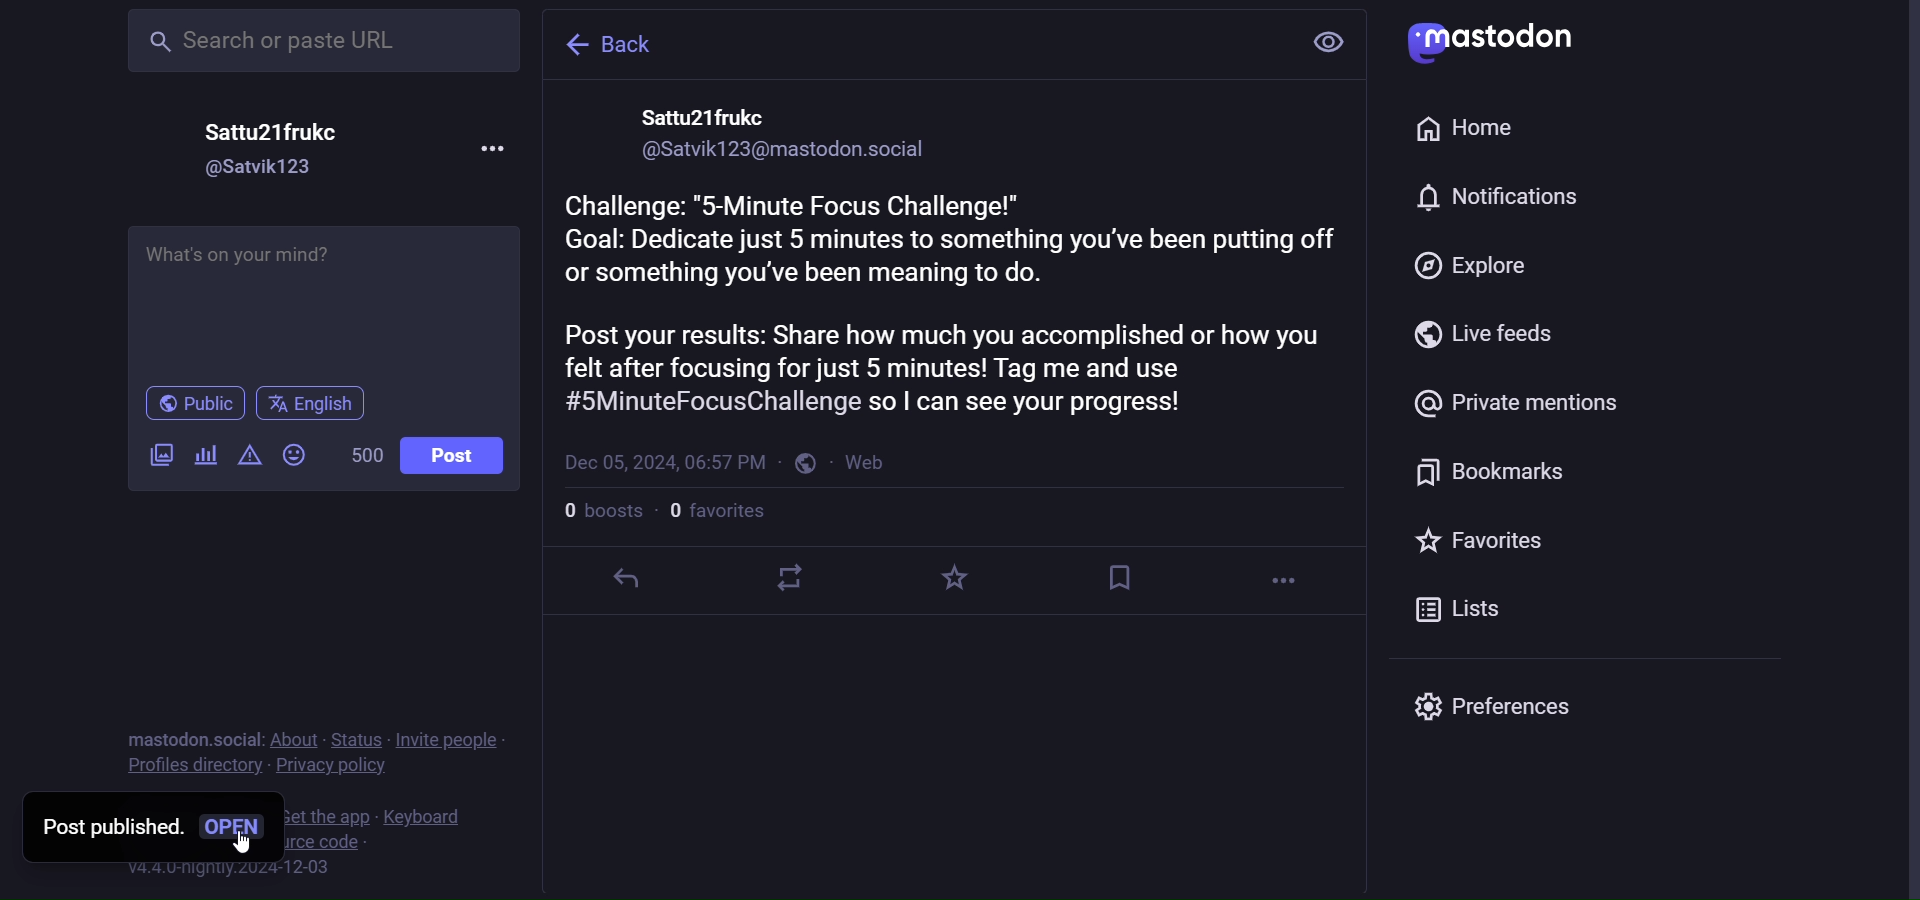 The height and width of the screenshot is (900, 1920). What do you see at coordinates (1501, 709) in the screenshot?
I see `preferences` at bounding box center [1501, 709].